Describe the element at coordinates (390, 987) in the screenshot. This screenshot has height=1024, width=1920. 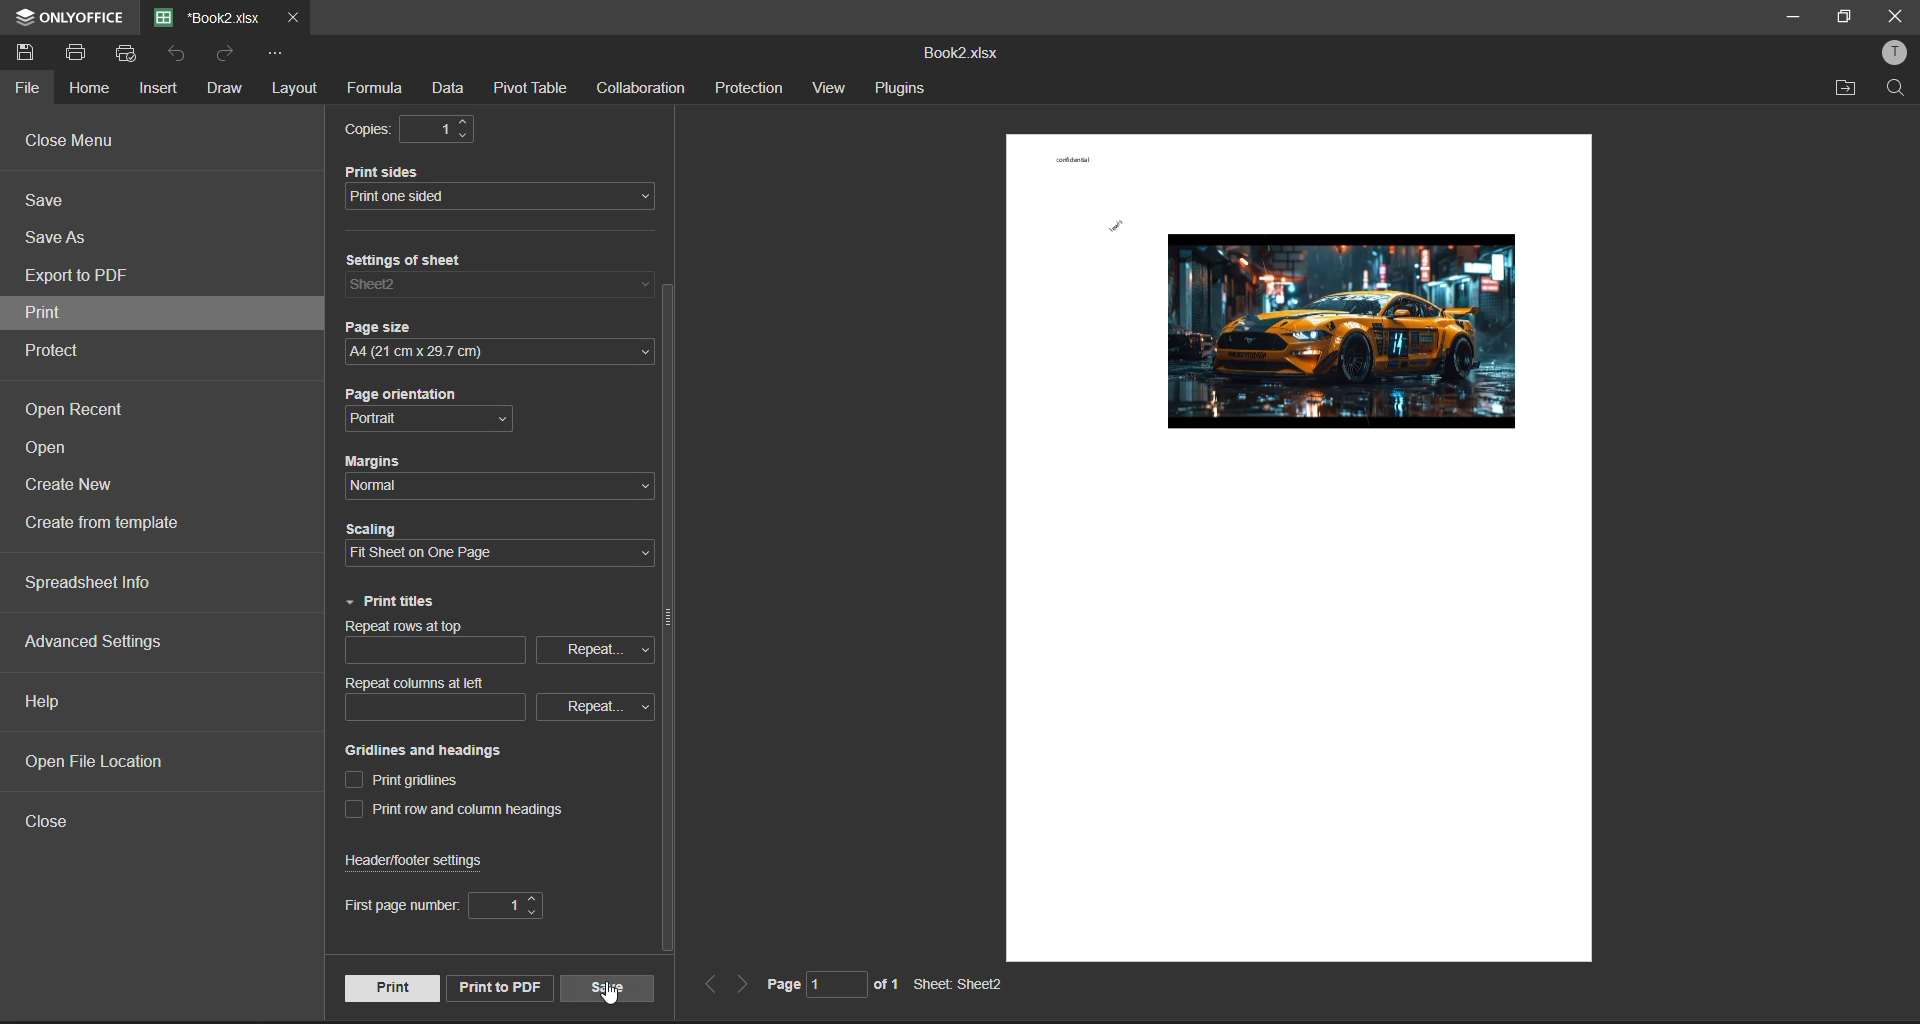
I see `print` at that location.